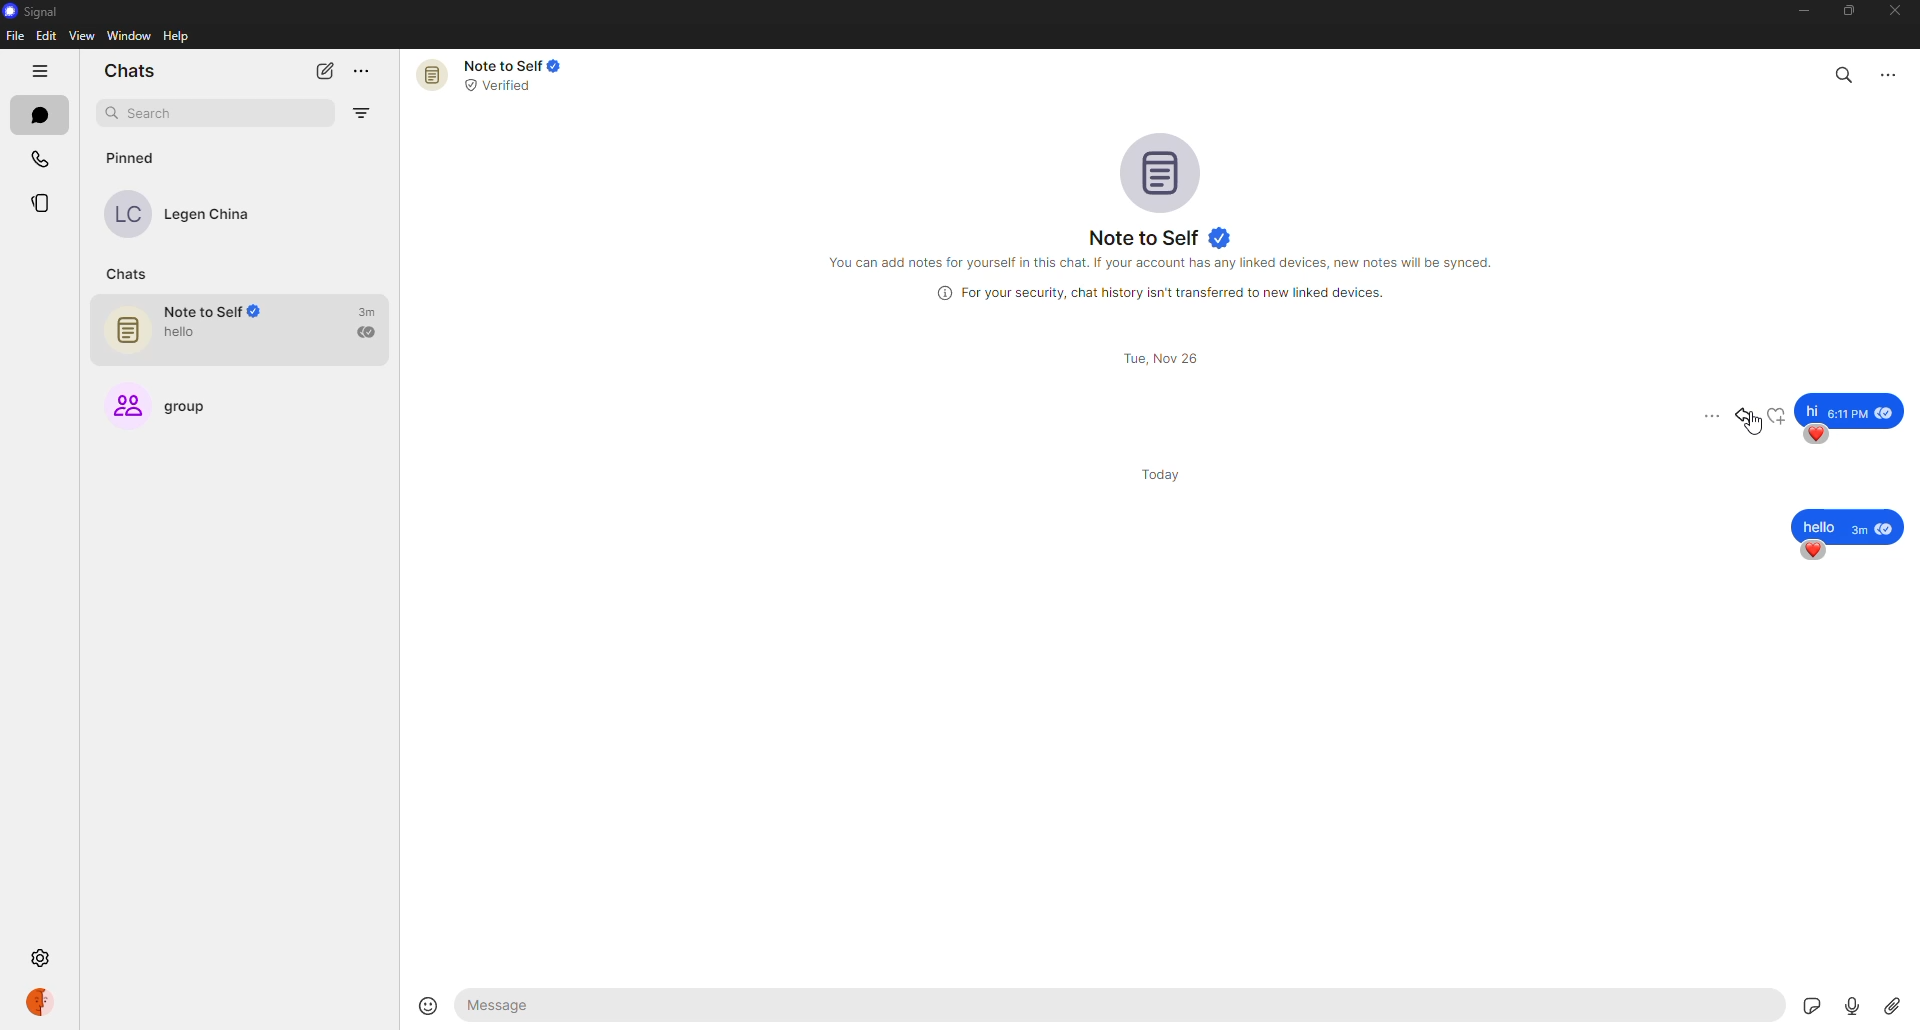 The width and height of the screenshot is (1920, 1030). Describe the element at coordinates (16, 36) in the screenshot. I see `file` at that location.